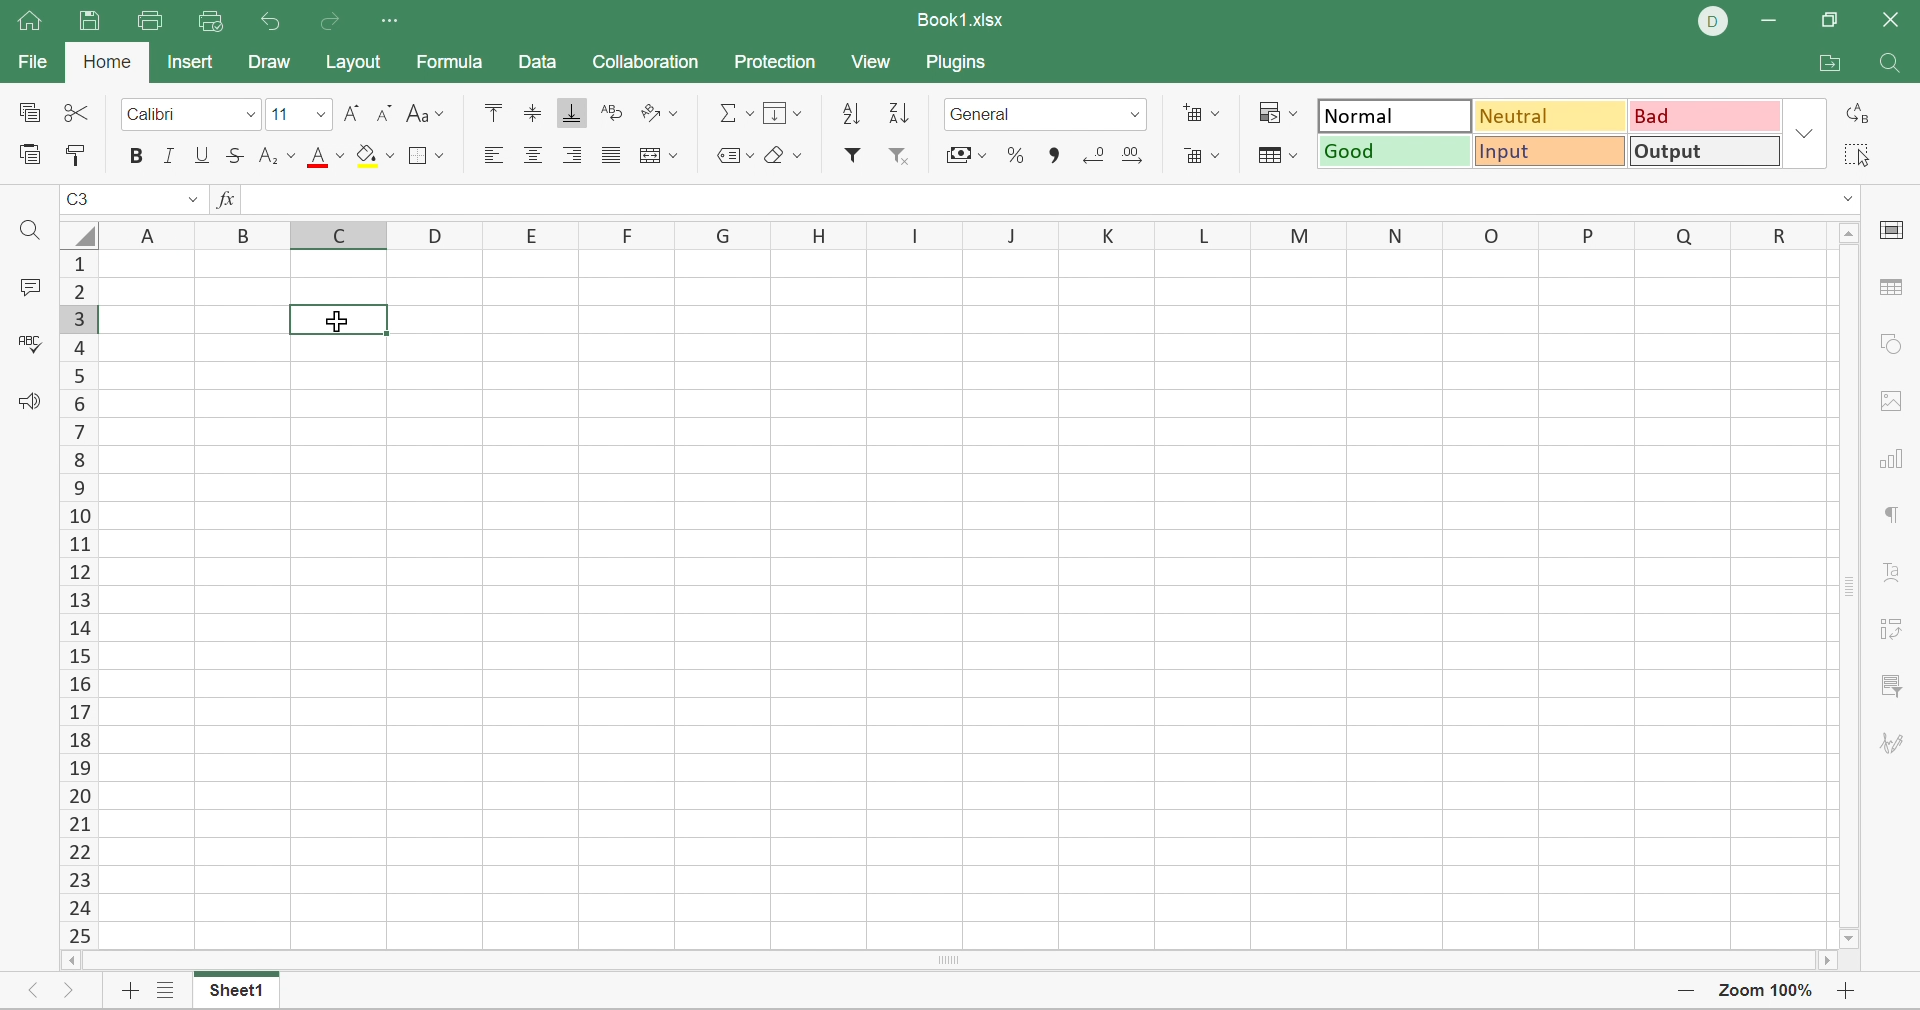 The height and width of the screenshot is (1010, 1920). Describe the element at coordinates (781, 156) in the screenshot. I see `Clear` at that location.